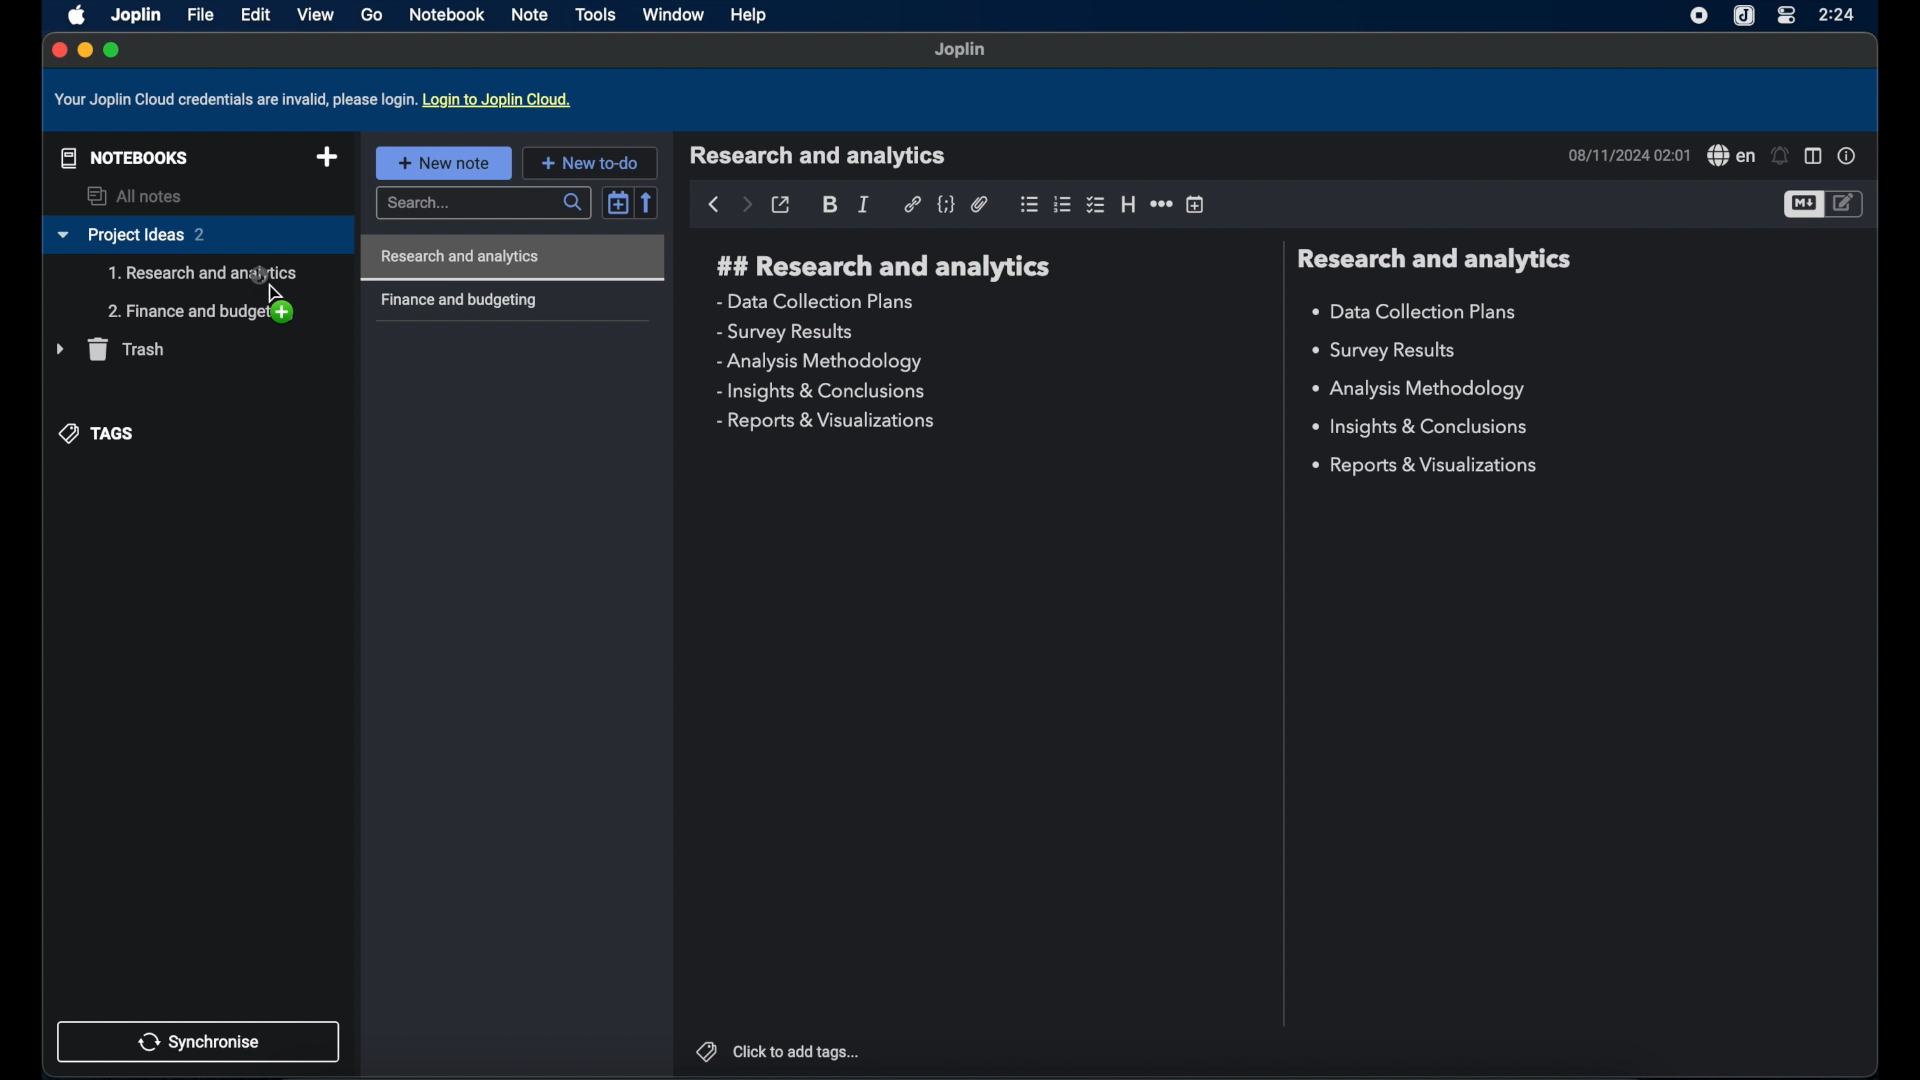 The image size is (1920, 1080). Describe the element at coordinates (596, 14) in the screenshot. I see `tools` at that location.